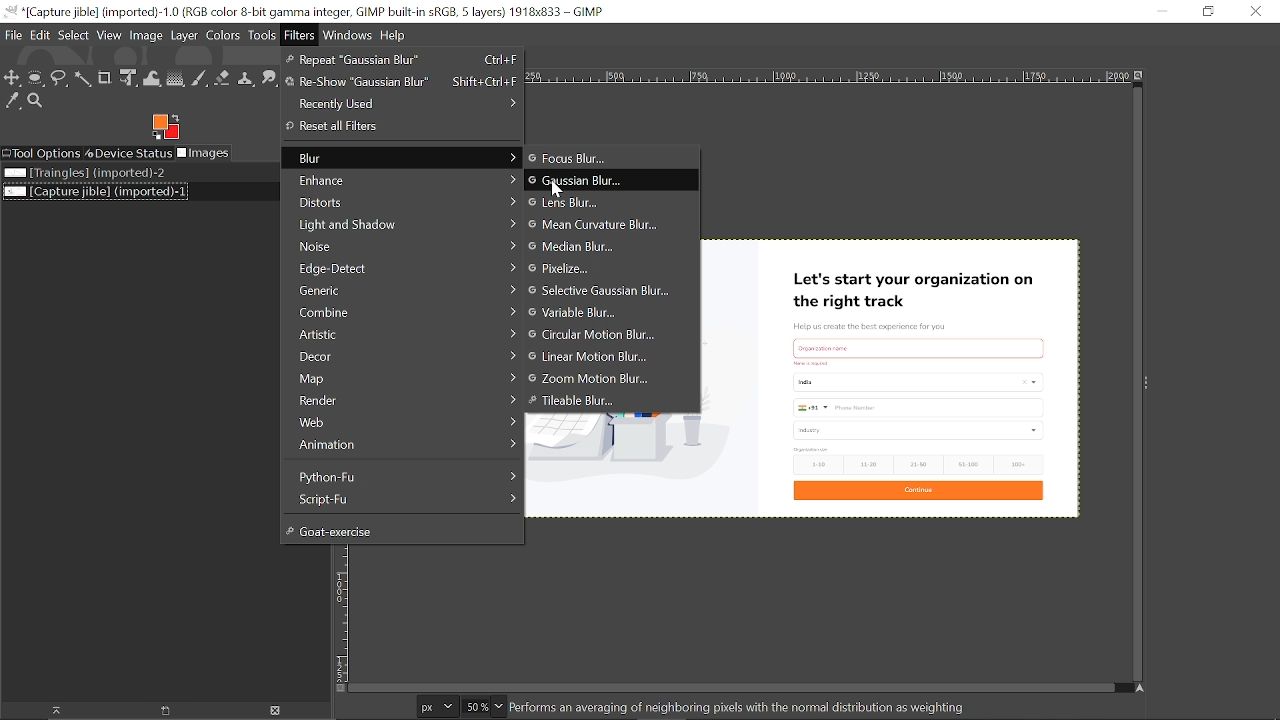 This screenshot has width=1280, height=720. Describe the element at coordinates (404, 268) in the screenshot. I see `Edge-defect` at that location.